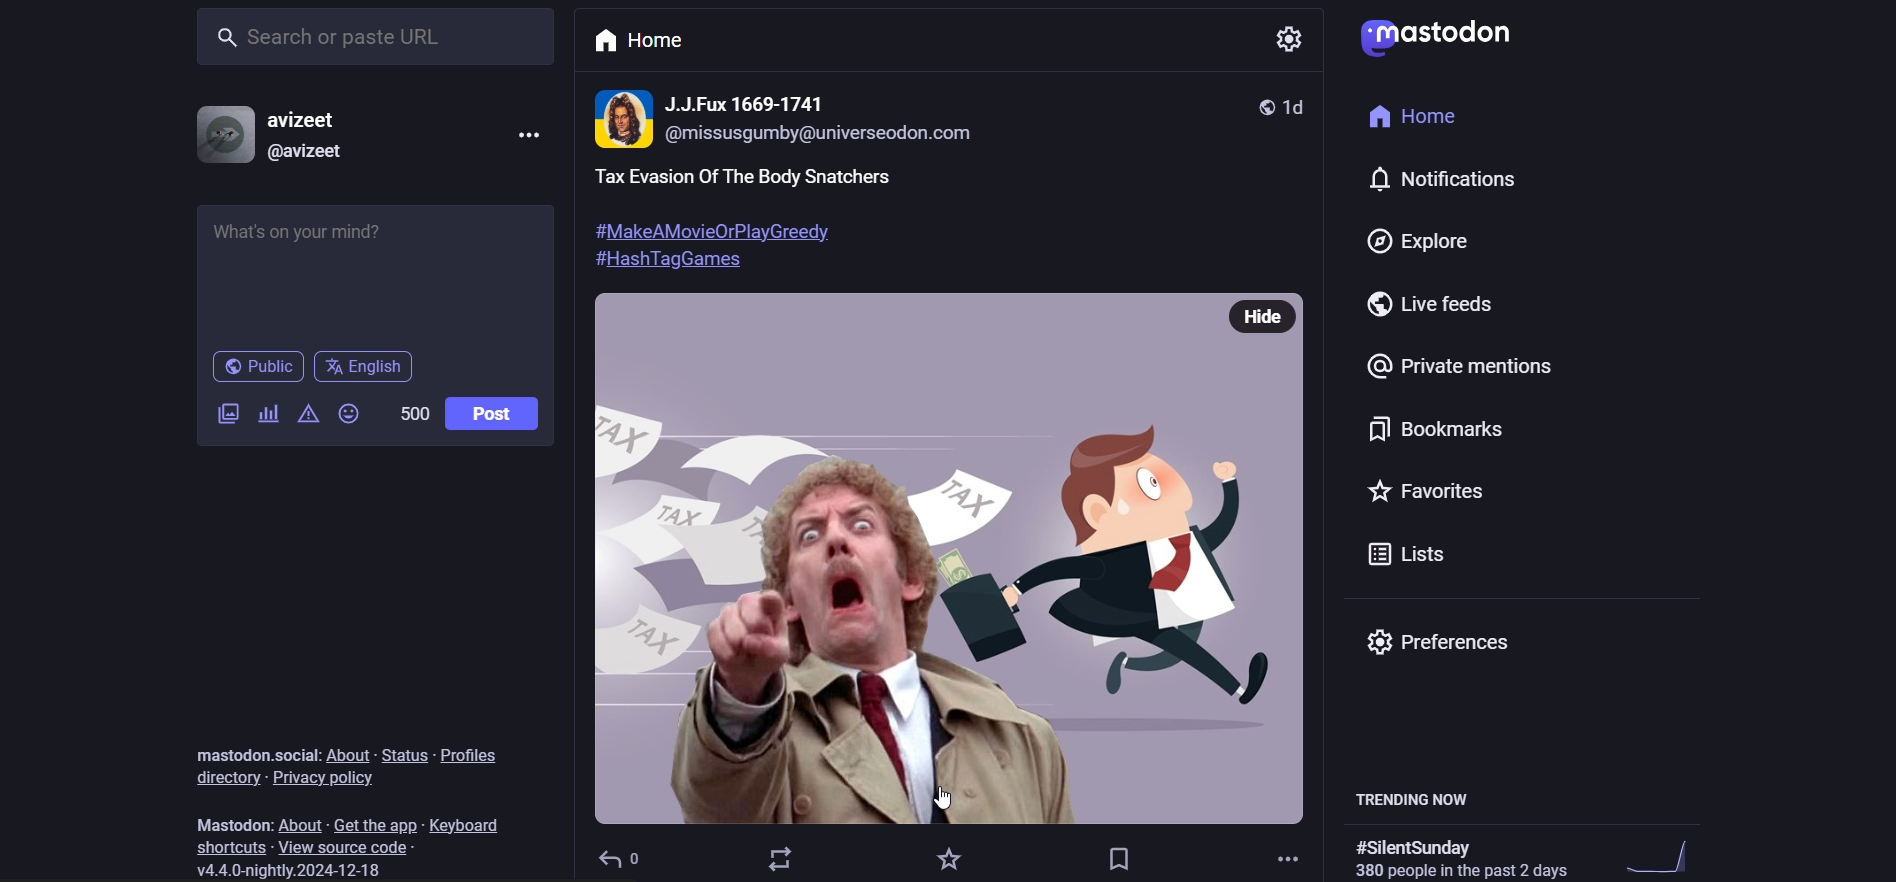 This screenshot has height=882, width=1896. What do you see at coordinates (224, 820) in the screenshot?
I see `mastodon` at bounding box center [224, 820].